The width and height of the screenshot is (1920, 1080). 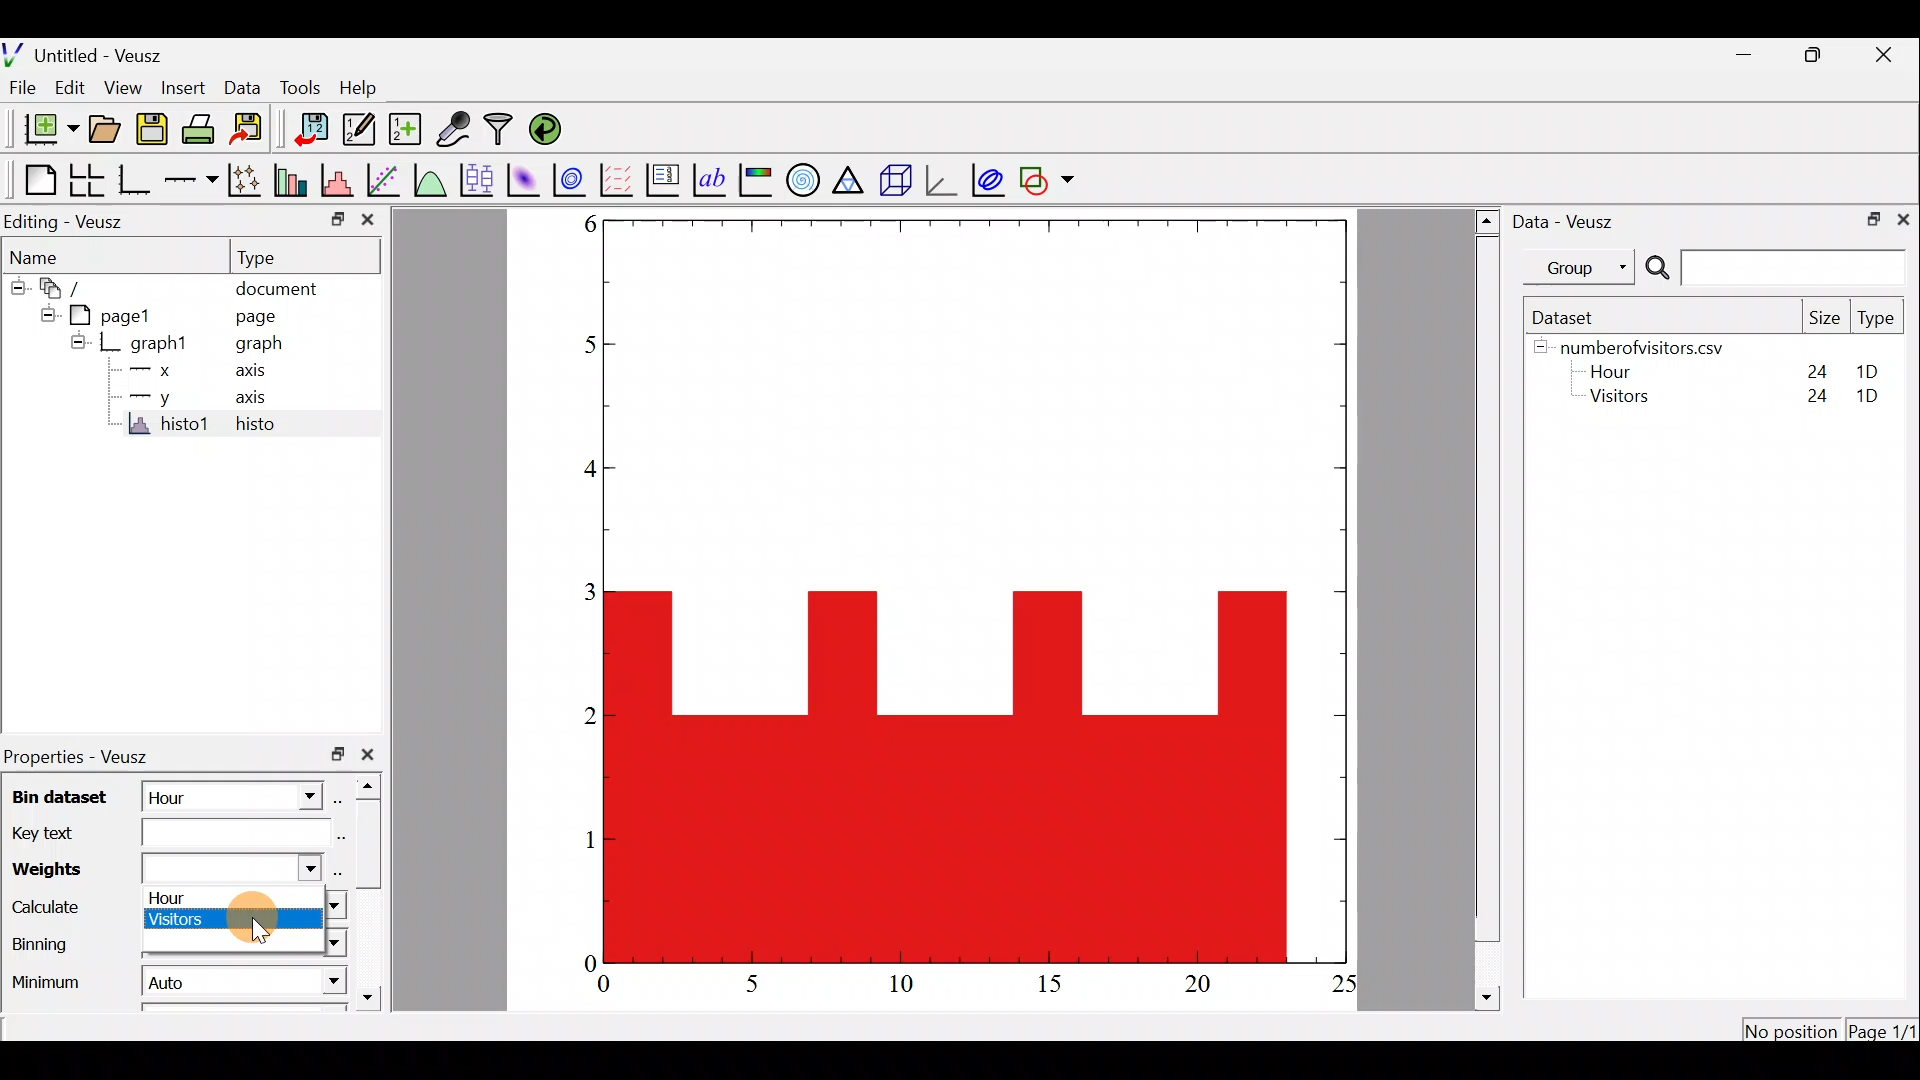 What do you see at coordinates (286, 798) in the screenshot?
I see `bin dataset dropdown` at bounding box center [286, 798].